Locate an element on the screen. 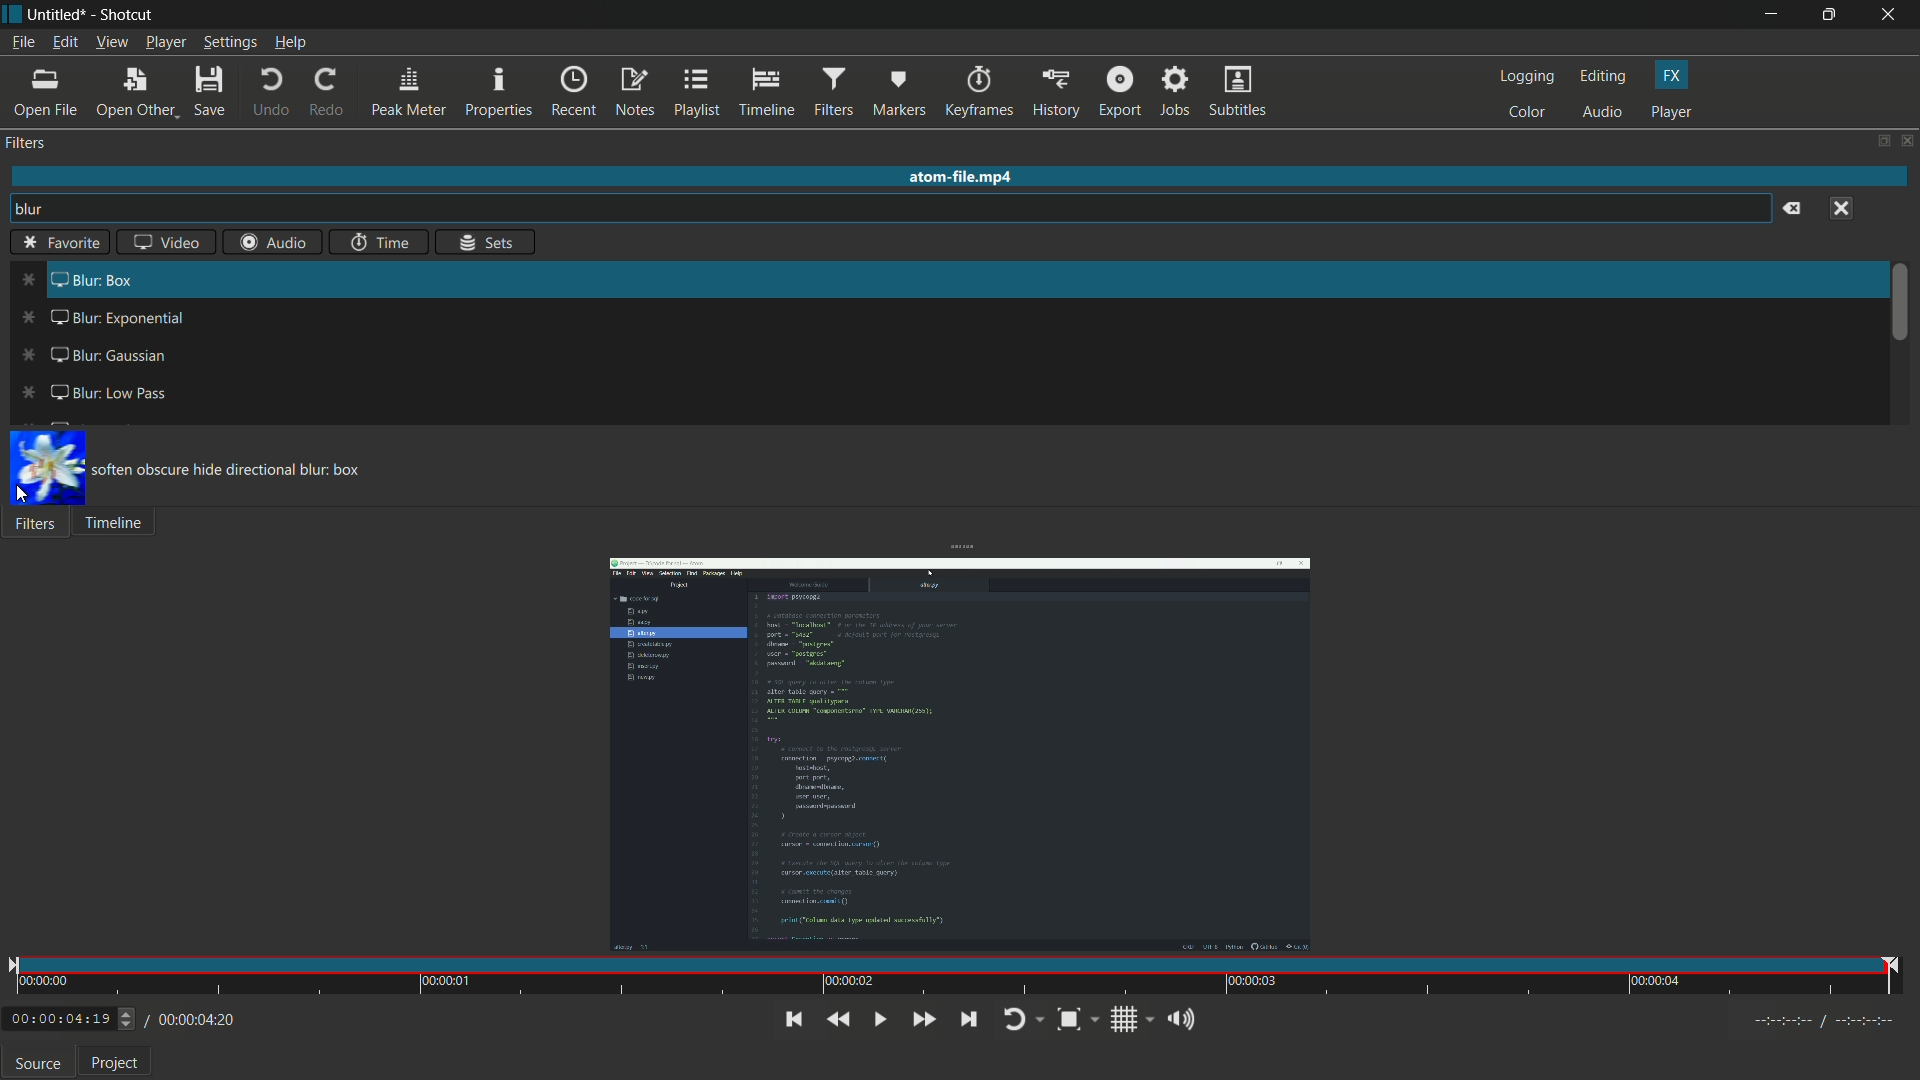  quickly play forward is located at coordinates (920, 1020).